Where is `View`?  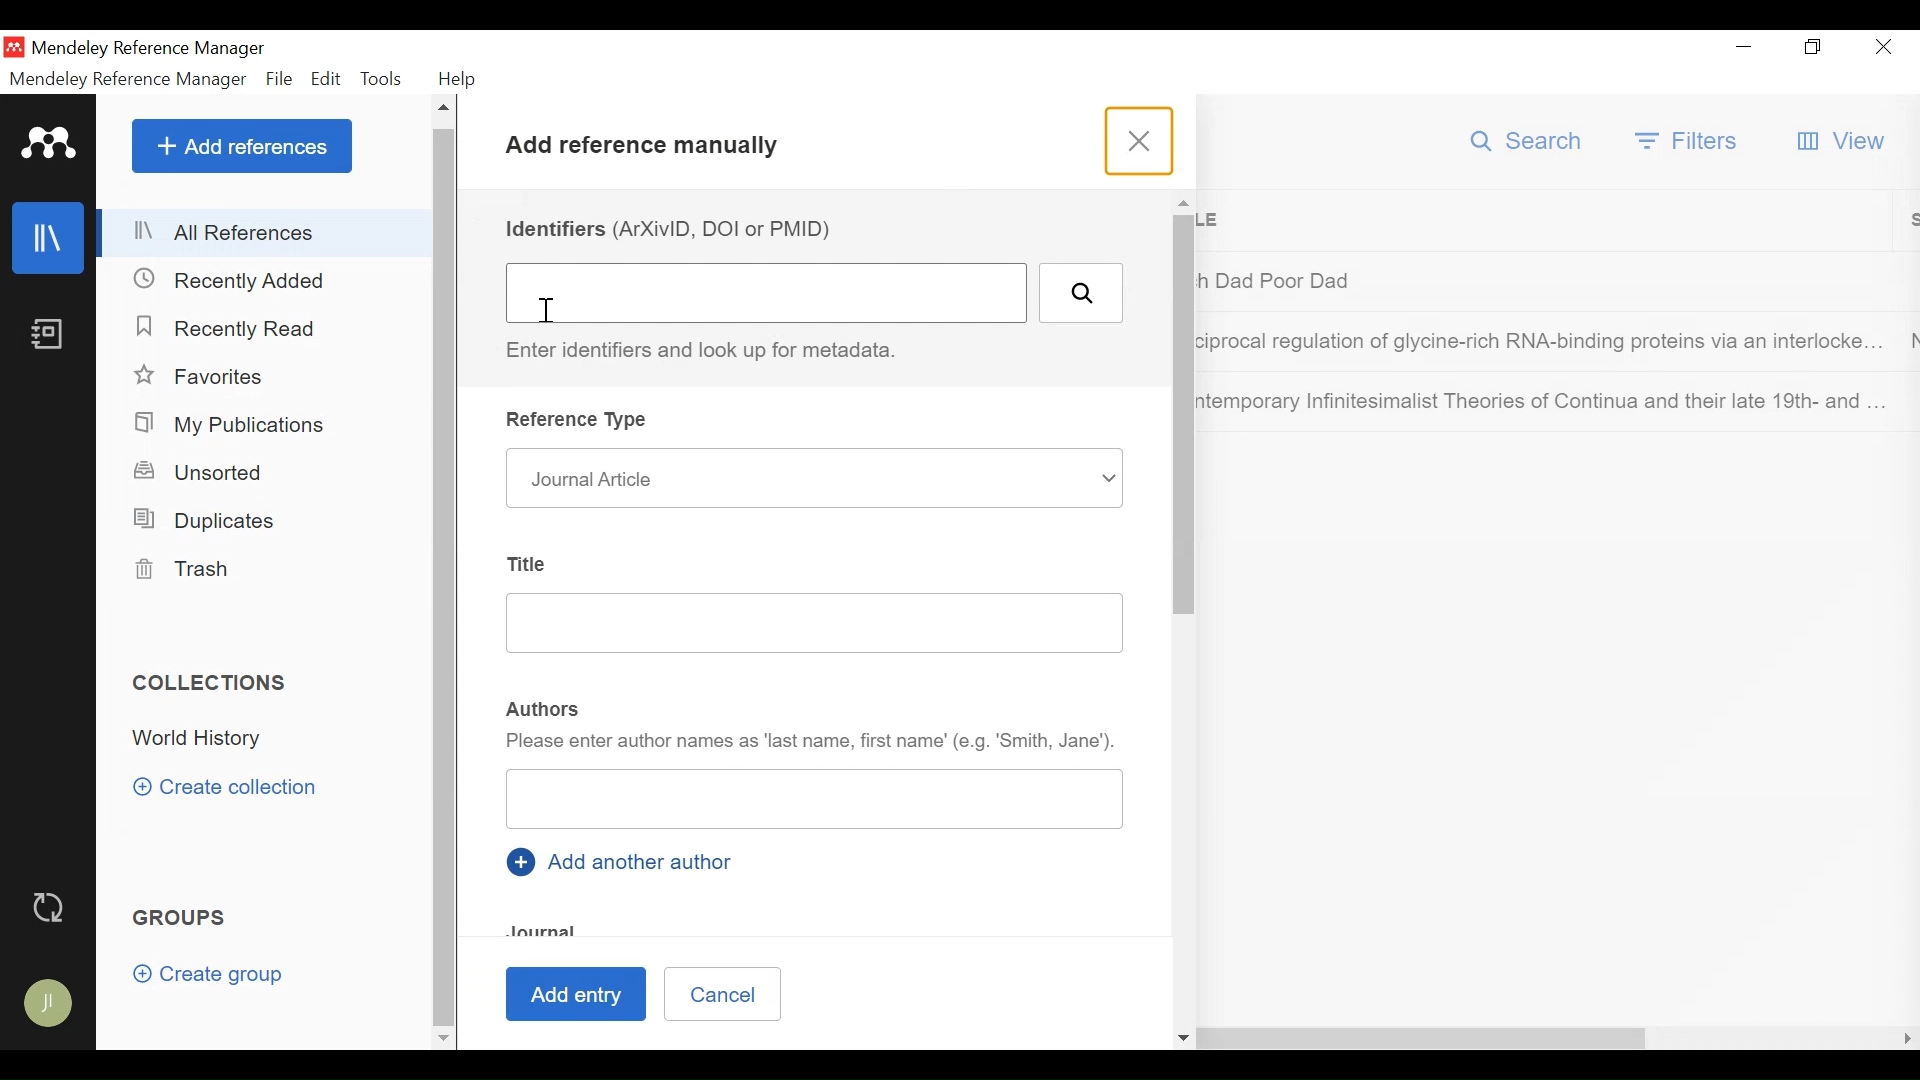
View is located at coordinates (1847, 140).